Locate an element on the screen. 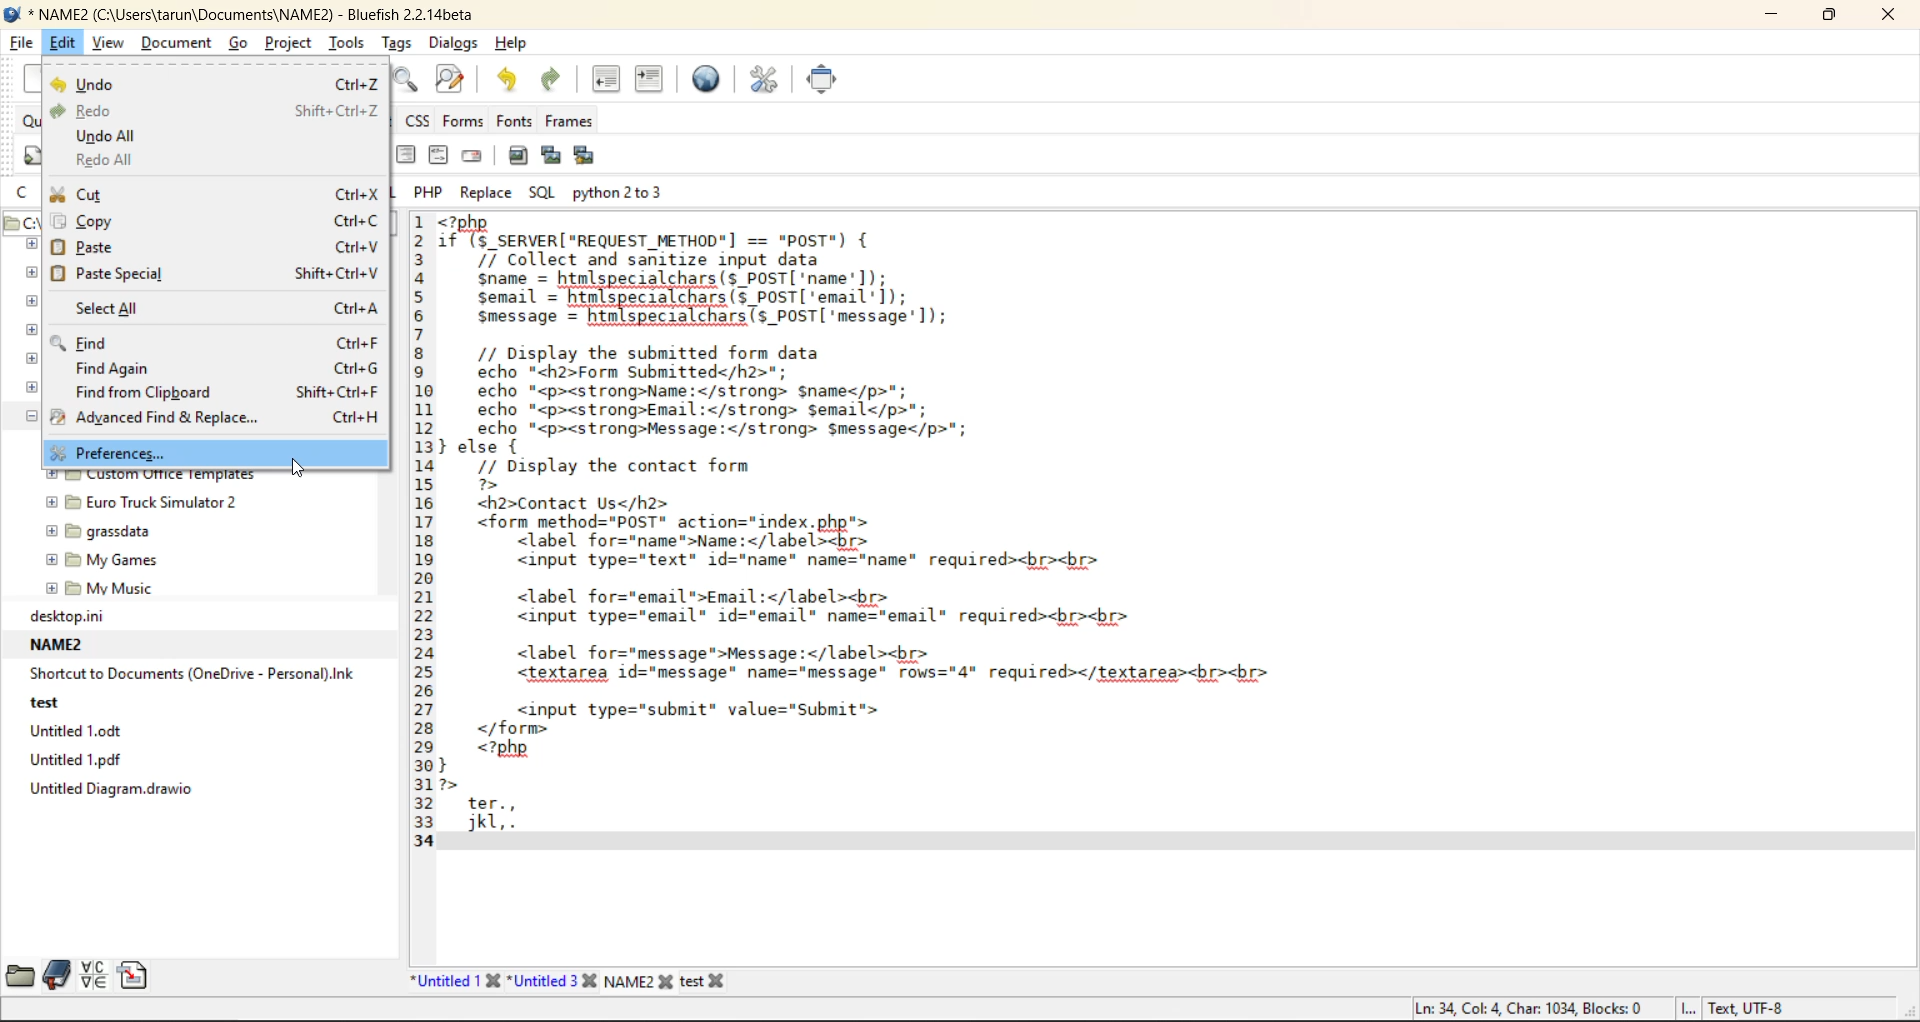 The image size is (1920, 1022). fonts is located at coordinates (515, 120).